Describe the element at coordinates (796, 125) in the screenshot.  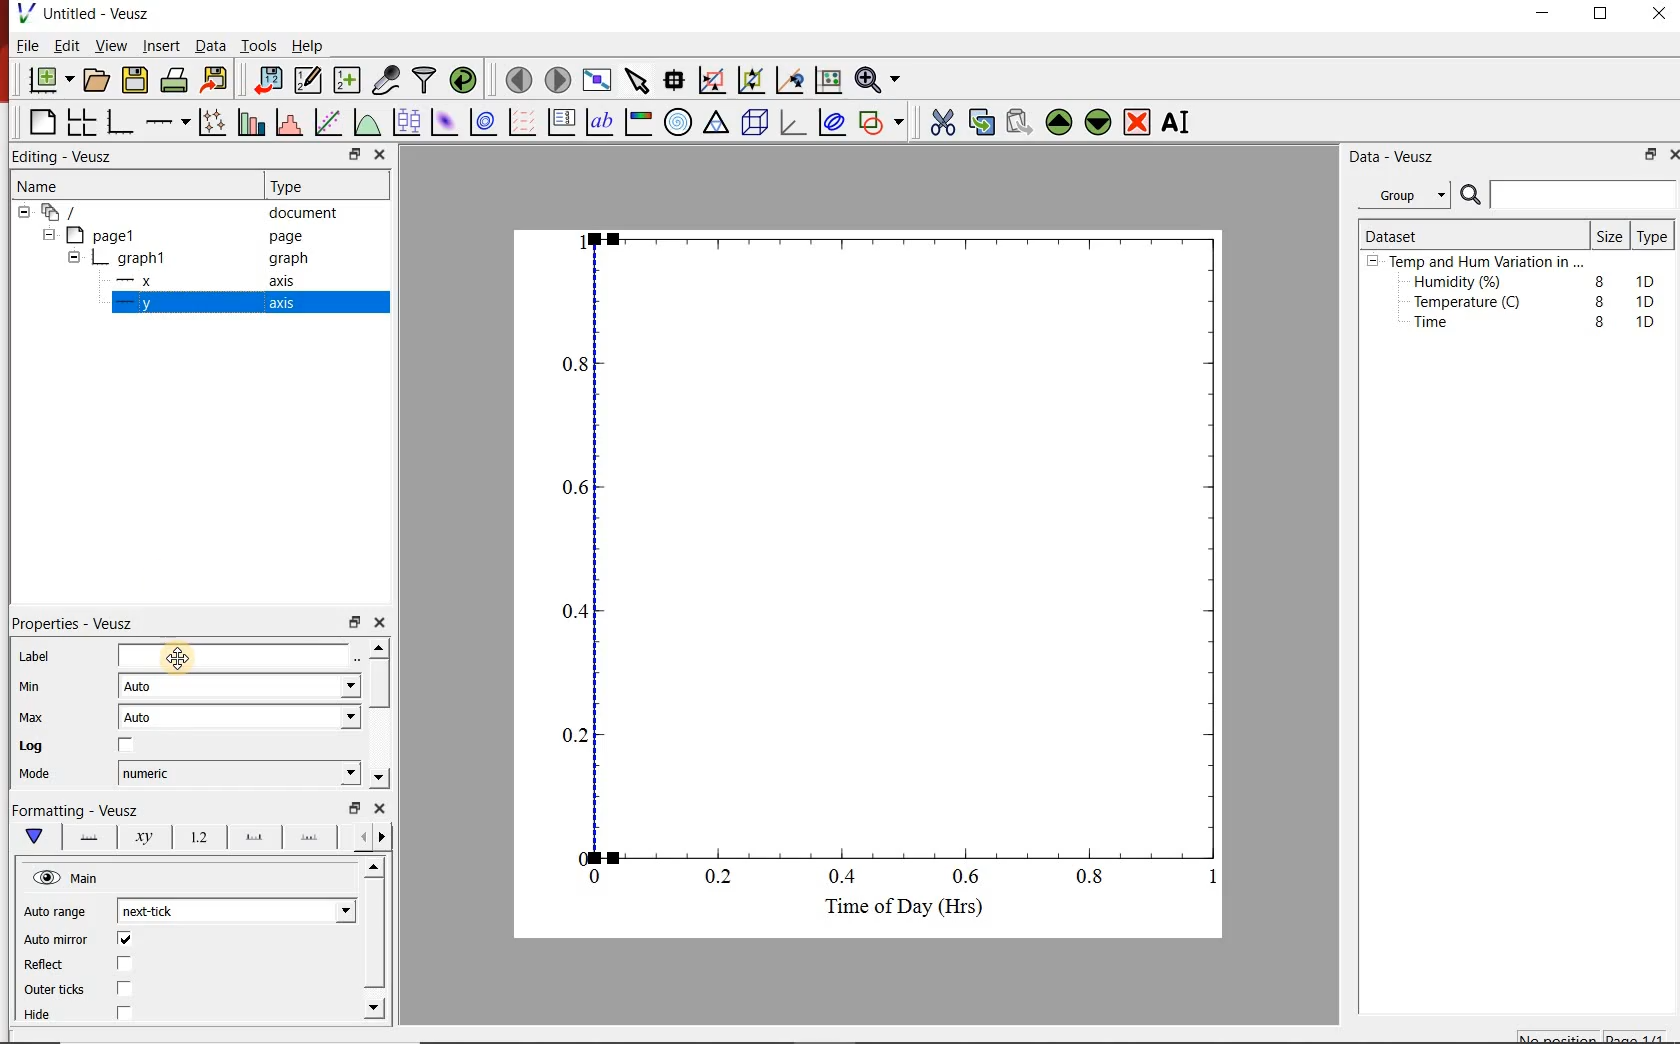
I see `3d graph` at that location.